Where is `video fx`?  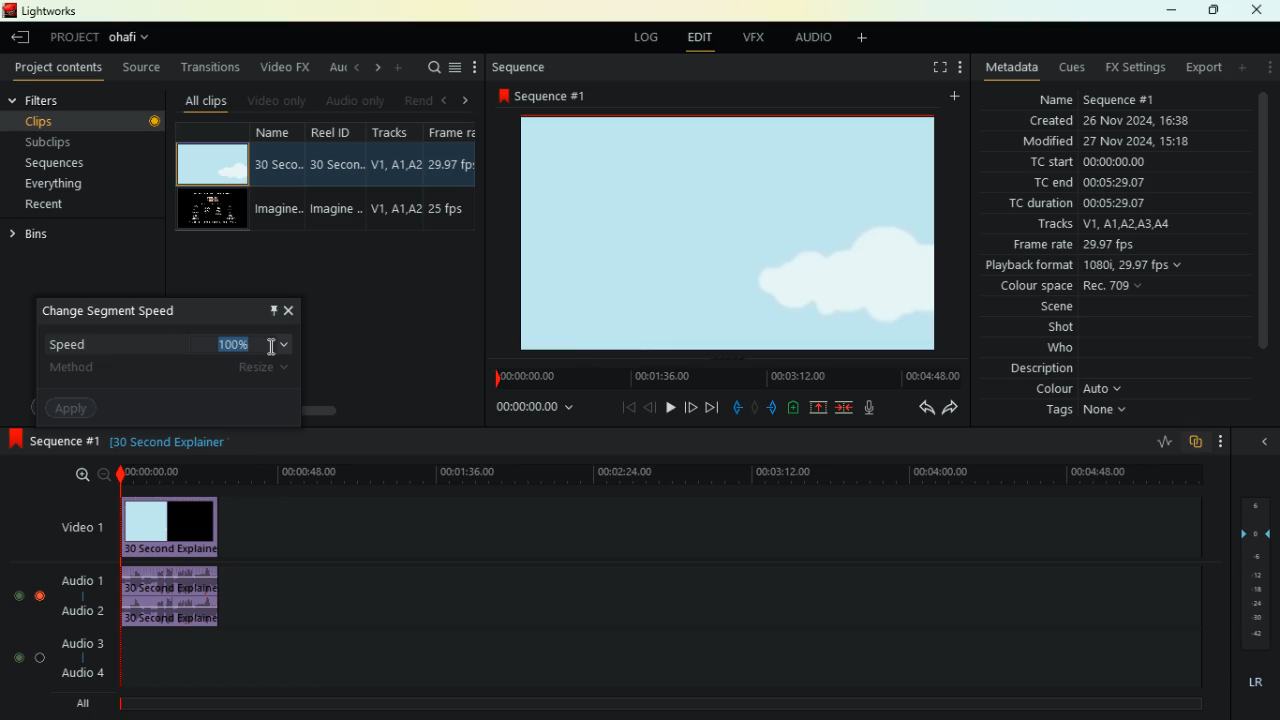 video fx is located at coordinates (287, 67).